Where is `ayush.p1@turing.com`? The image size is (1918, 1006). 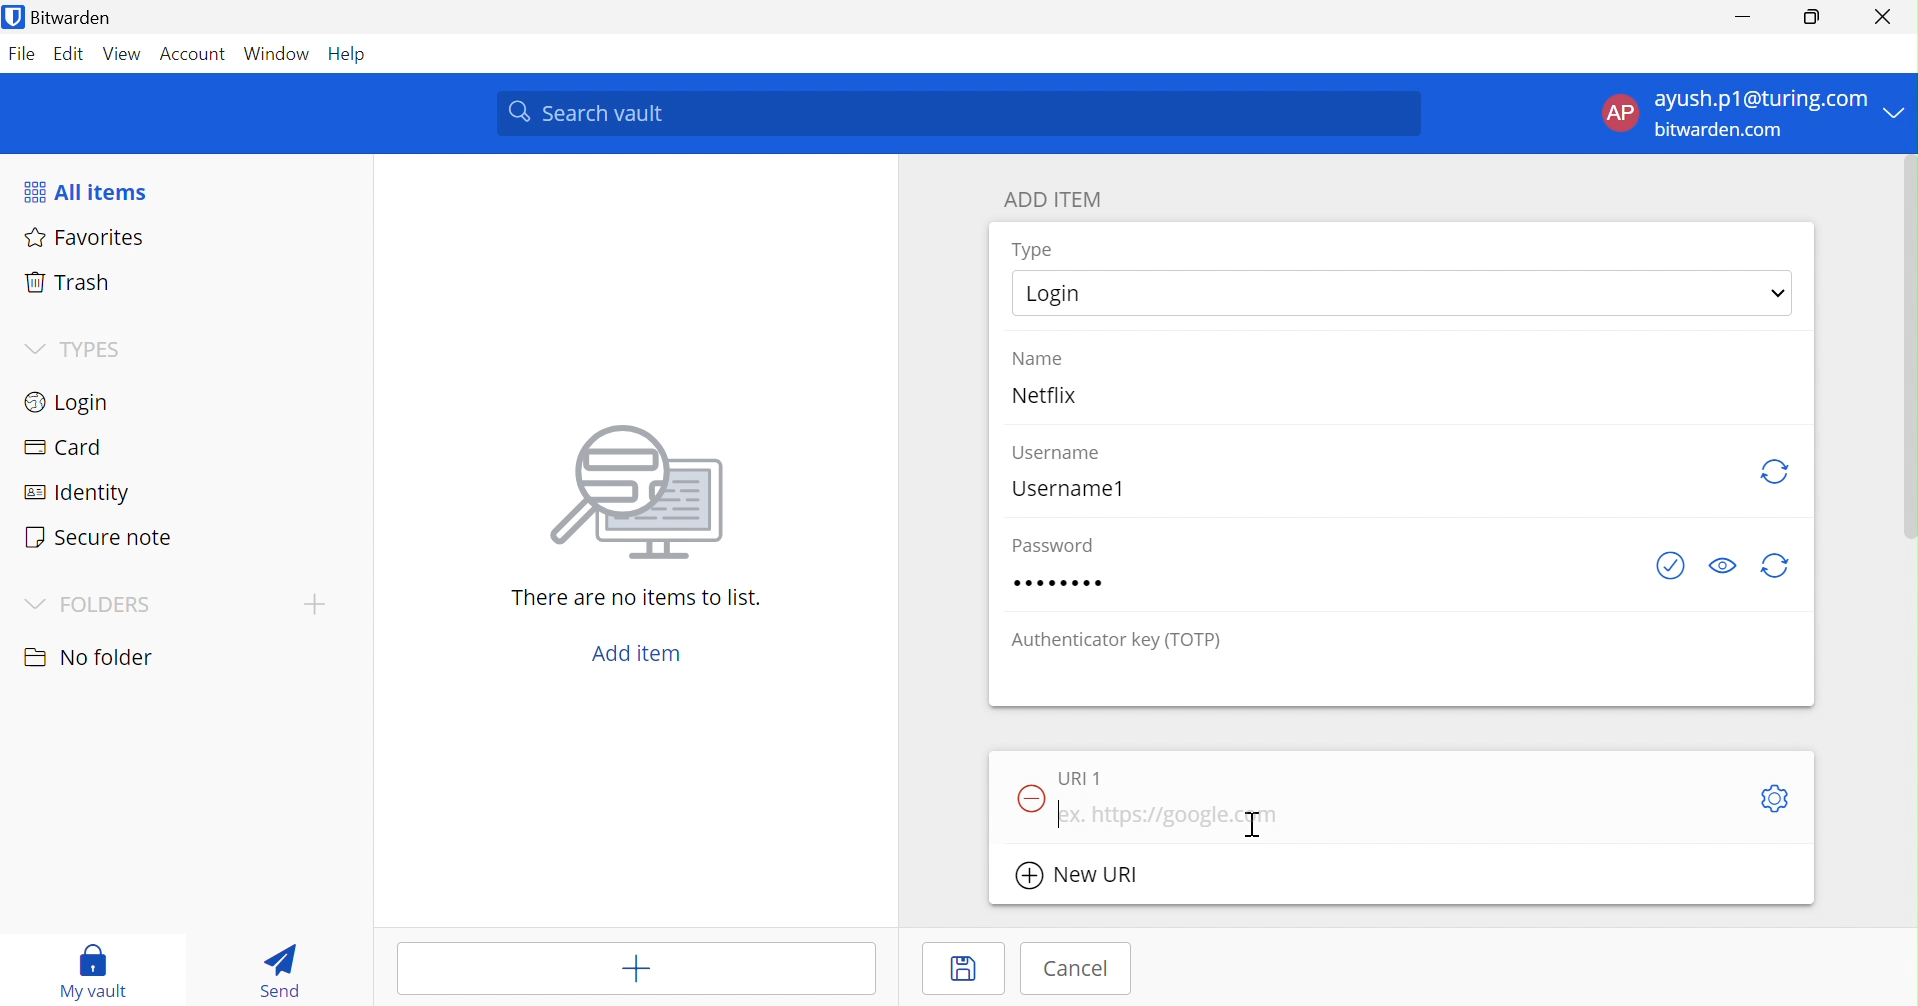
ayush.p1@turing.com is located at coordinates (1760, 96).